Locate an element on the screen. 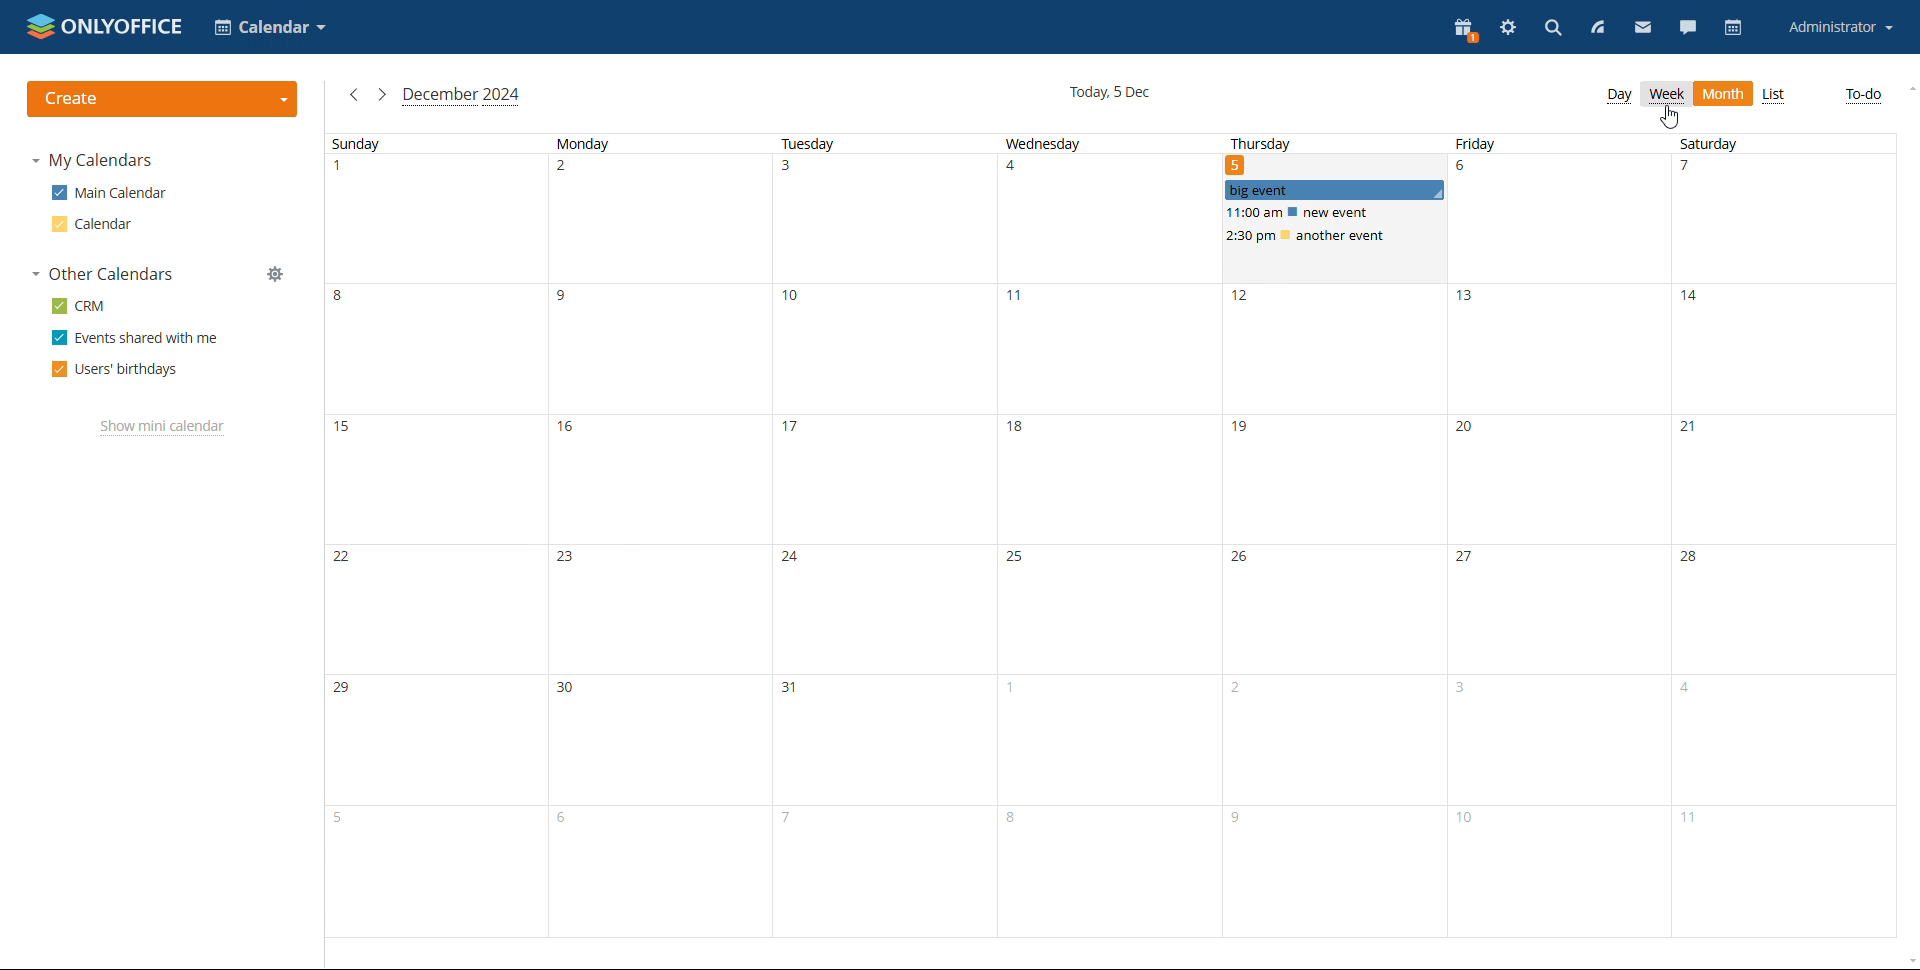 This screenshot has width=1920, height=970. current date is located at coordinates (1108, 92).